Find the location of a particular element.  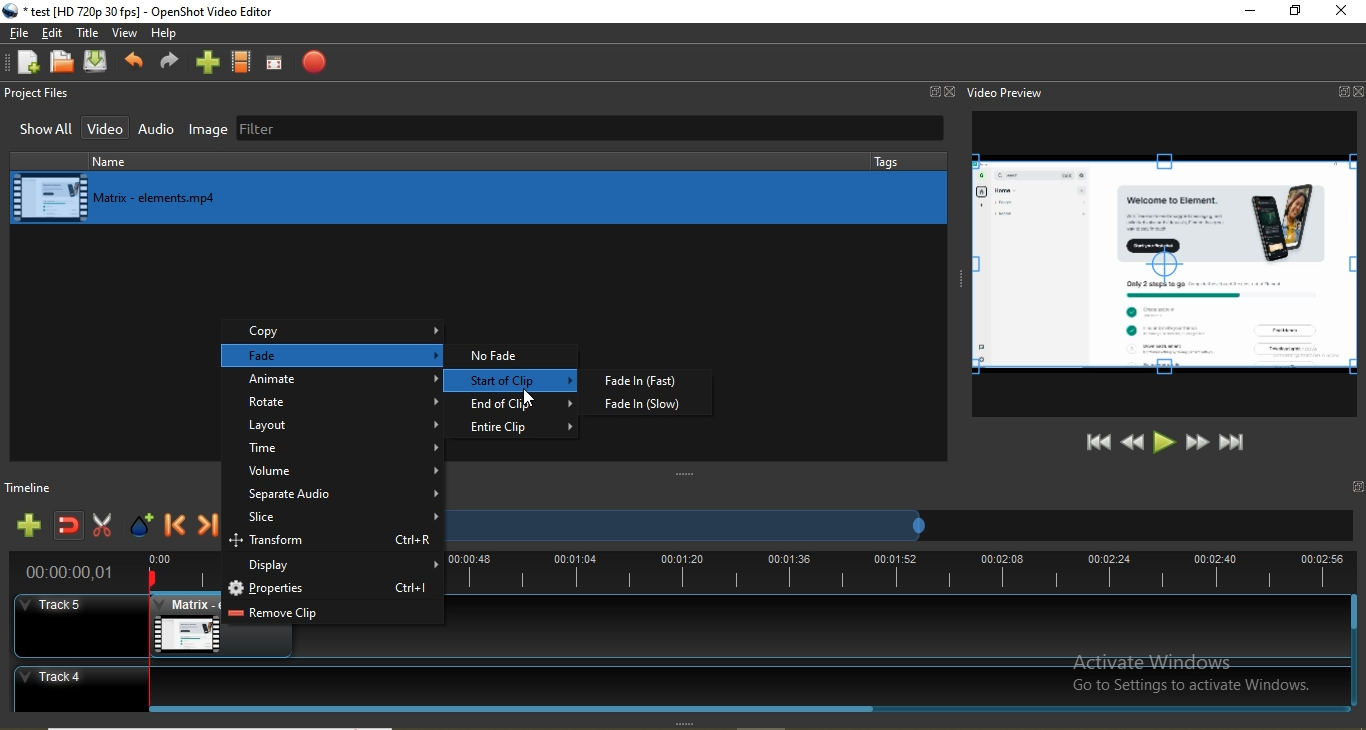

Jump to end is located at coordinates (1233, 444).